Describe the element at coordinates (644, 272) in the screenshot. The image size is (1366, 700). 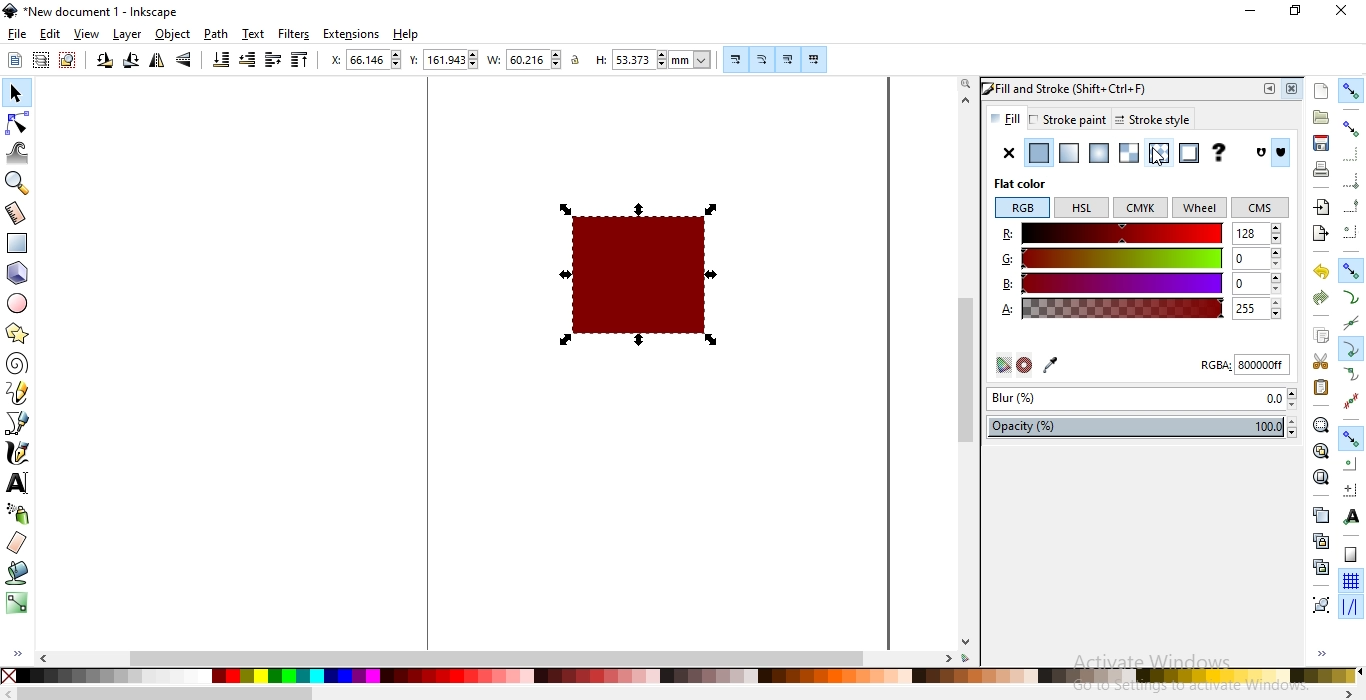
I see `image` at that location.